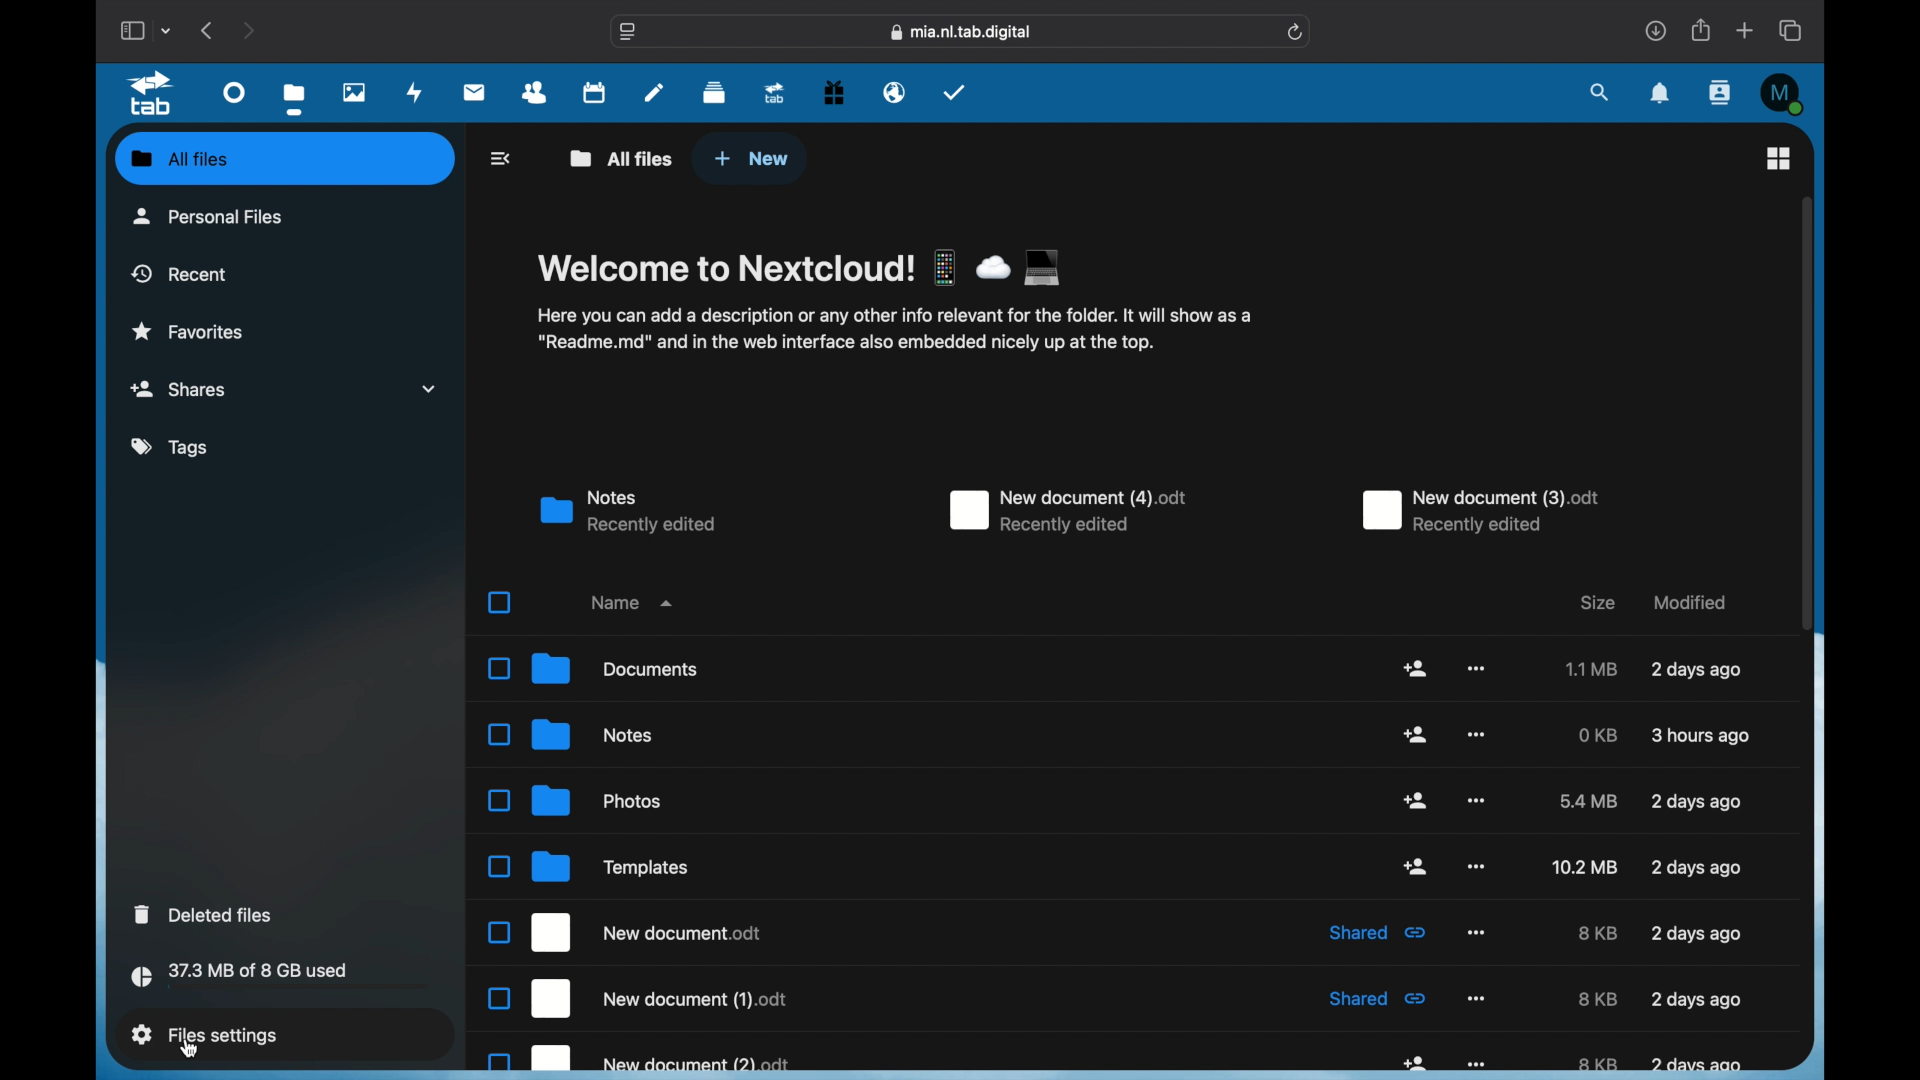 The width and height of the screenshot is (1920, 1080). Describe the element at coordinates (1416, 866) in the screenshot. I see `share` at that location.